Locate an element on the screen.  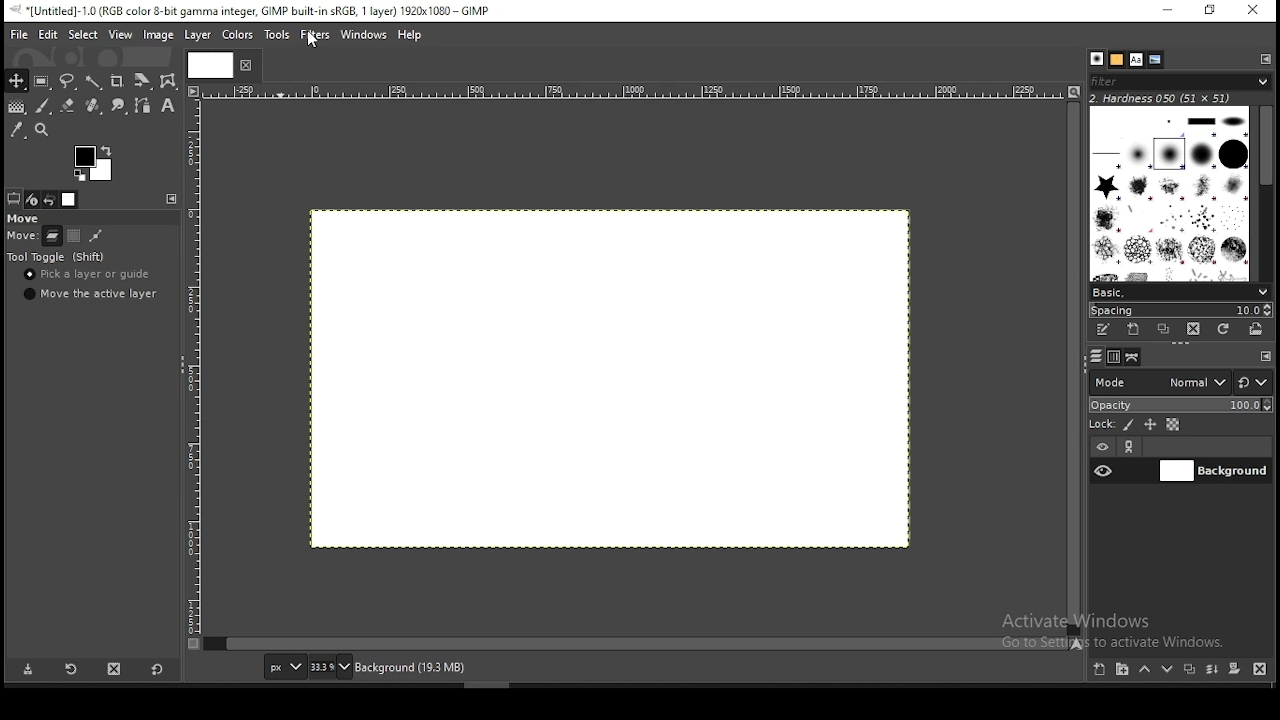
scroll bar is located at coordinates (1266, 193).